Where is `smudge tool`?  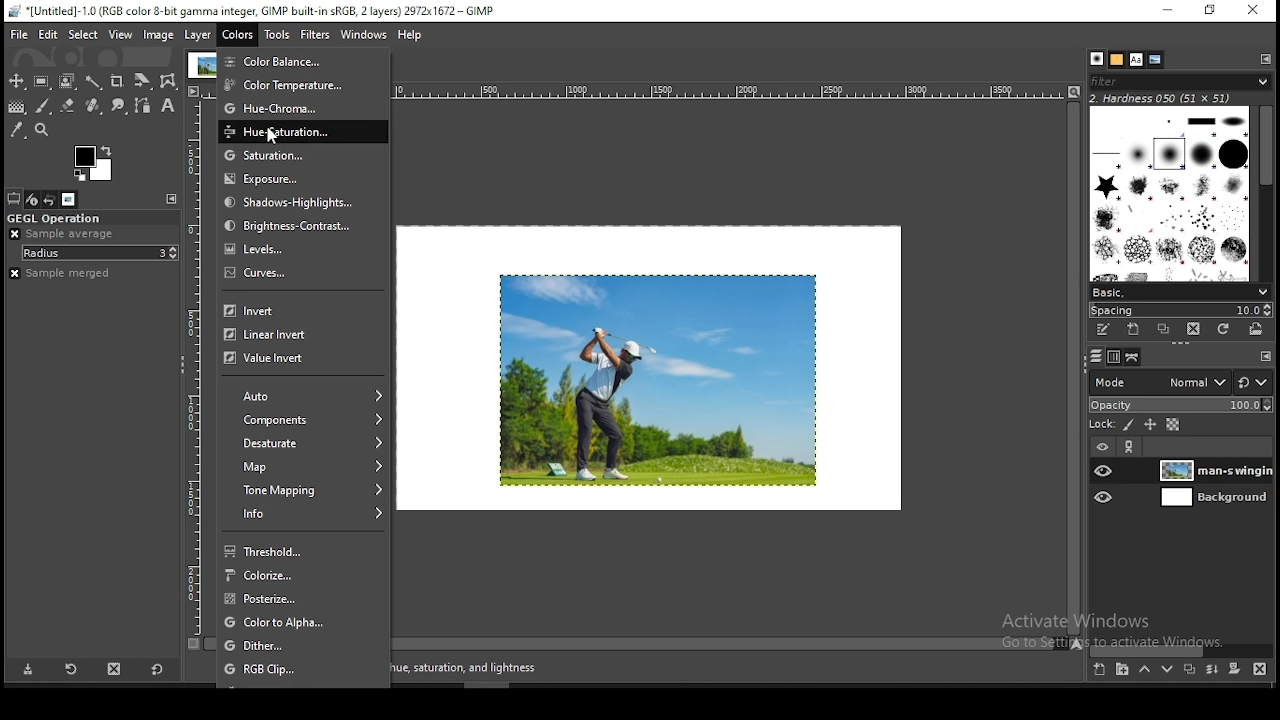
smudge tool is located at coordinates (124, 106).